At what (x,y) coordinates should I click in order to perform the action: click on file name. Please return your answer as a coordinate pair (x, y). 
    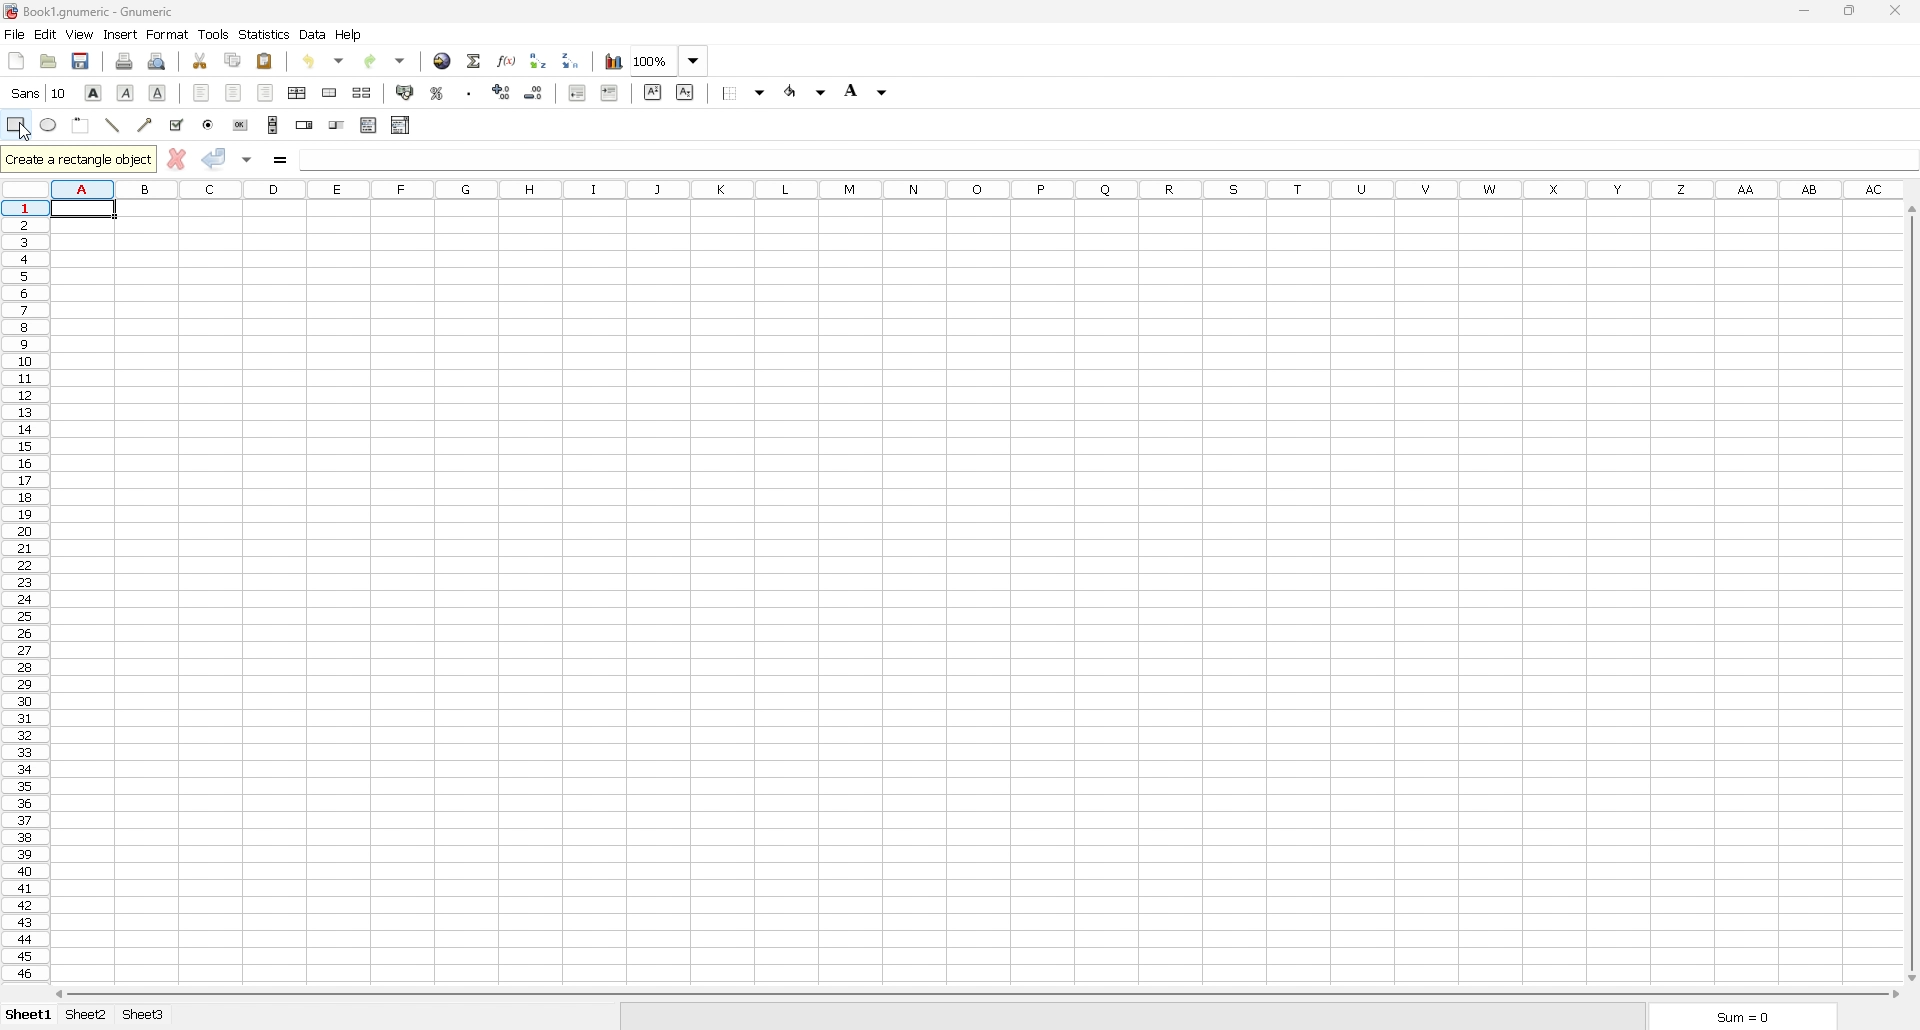
    Looking at the image, I should click on (88, 10).